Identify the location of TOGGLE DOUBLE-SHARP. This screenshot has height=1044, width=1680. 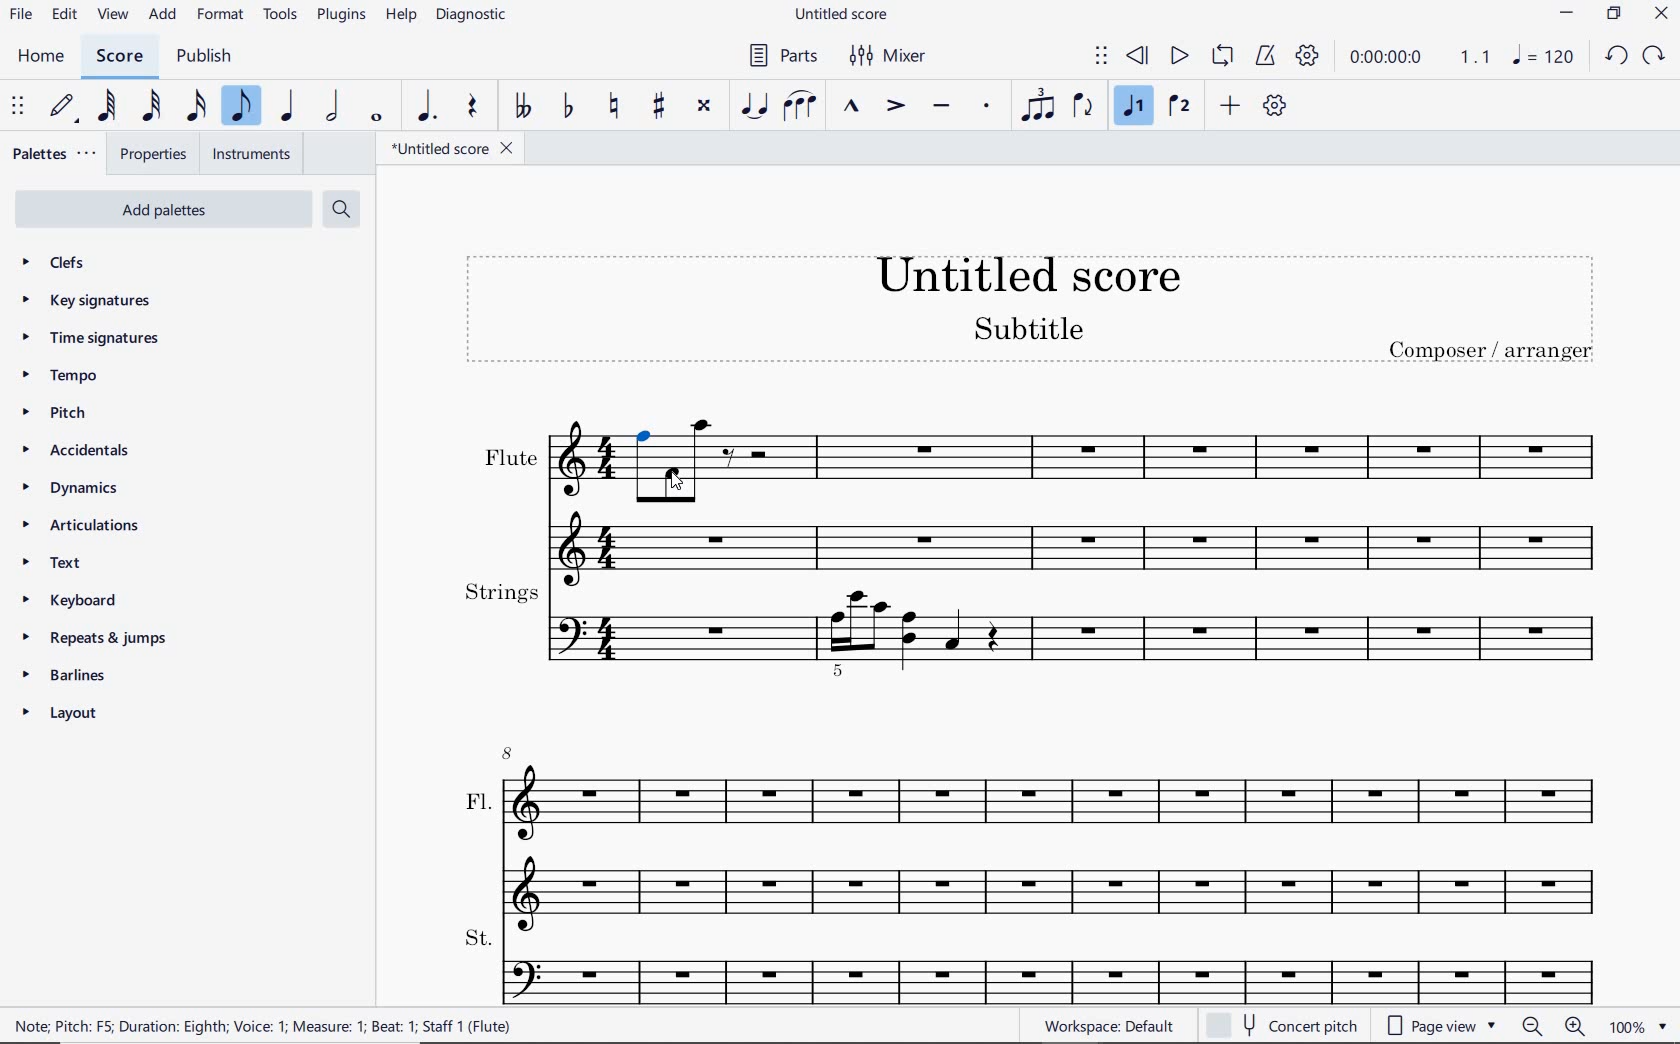
(704, 106).